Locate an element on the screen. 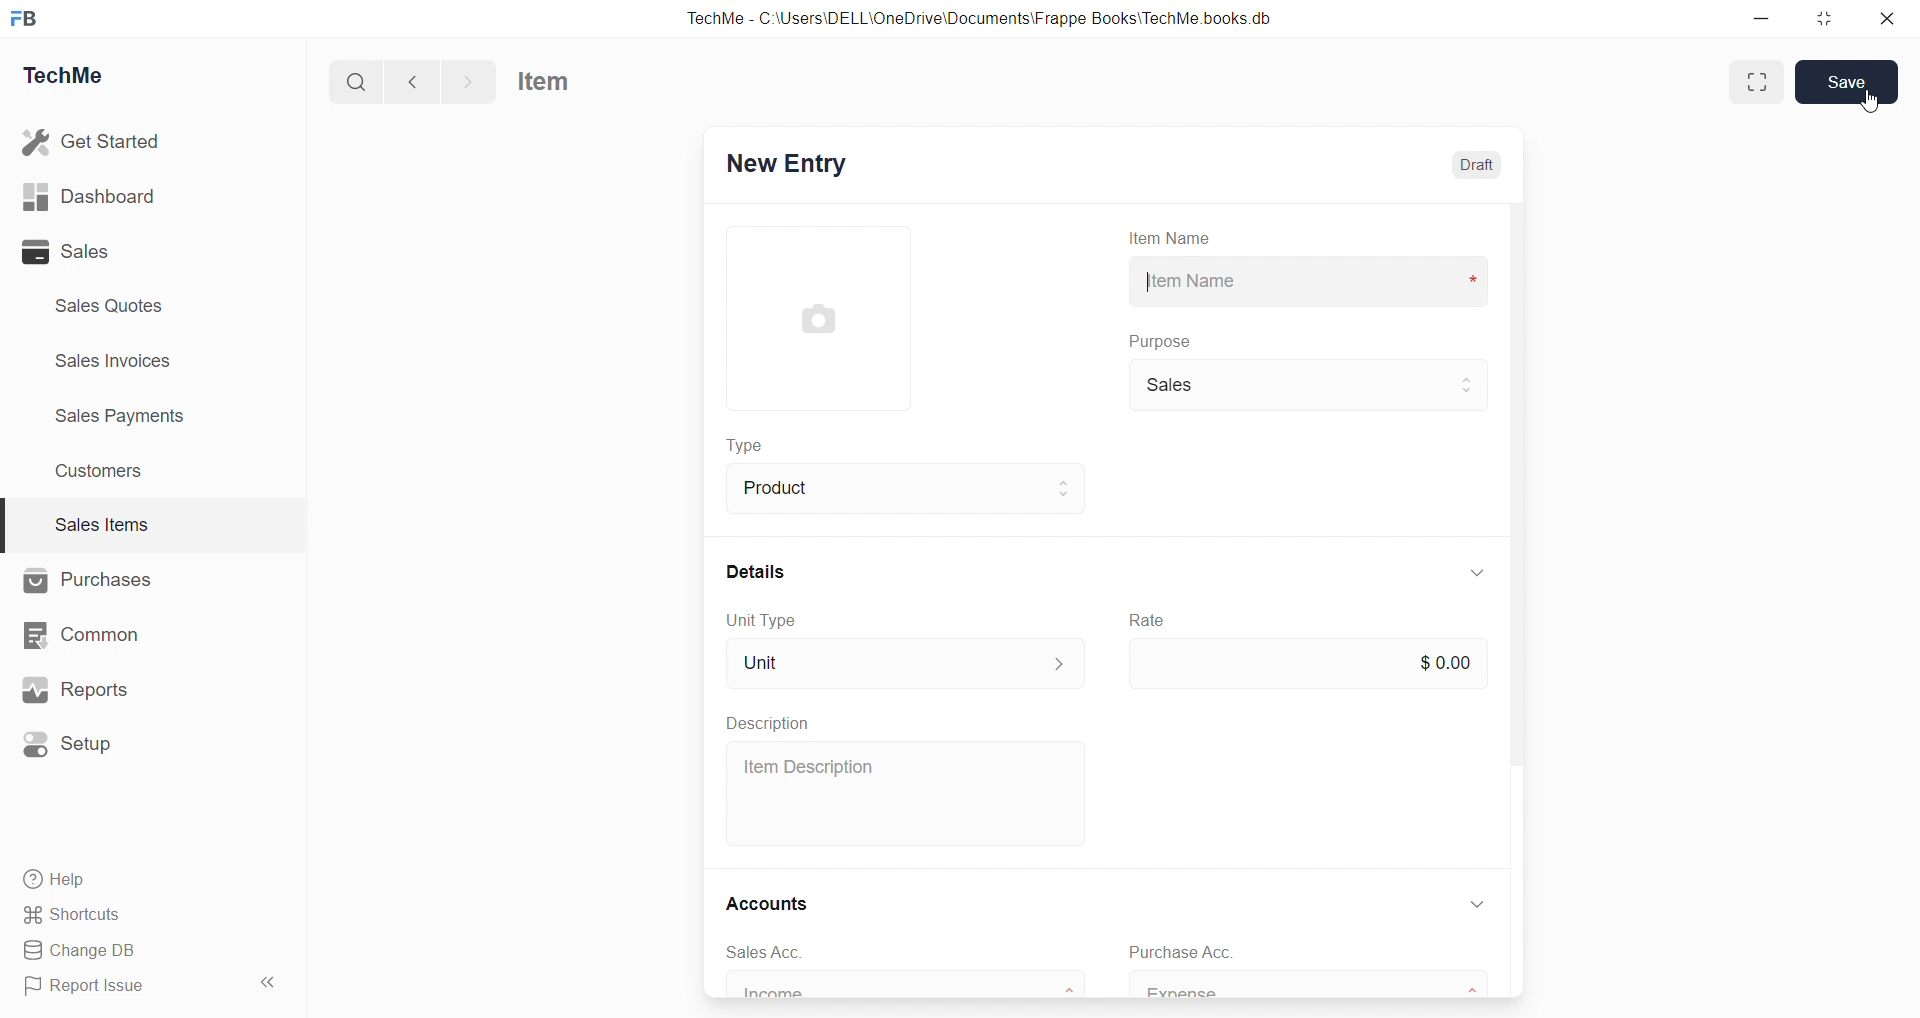 The width and height of the screenshot is (1920, 1018). Setup is located at coordinates (75, 743).